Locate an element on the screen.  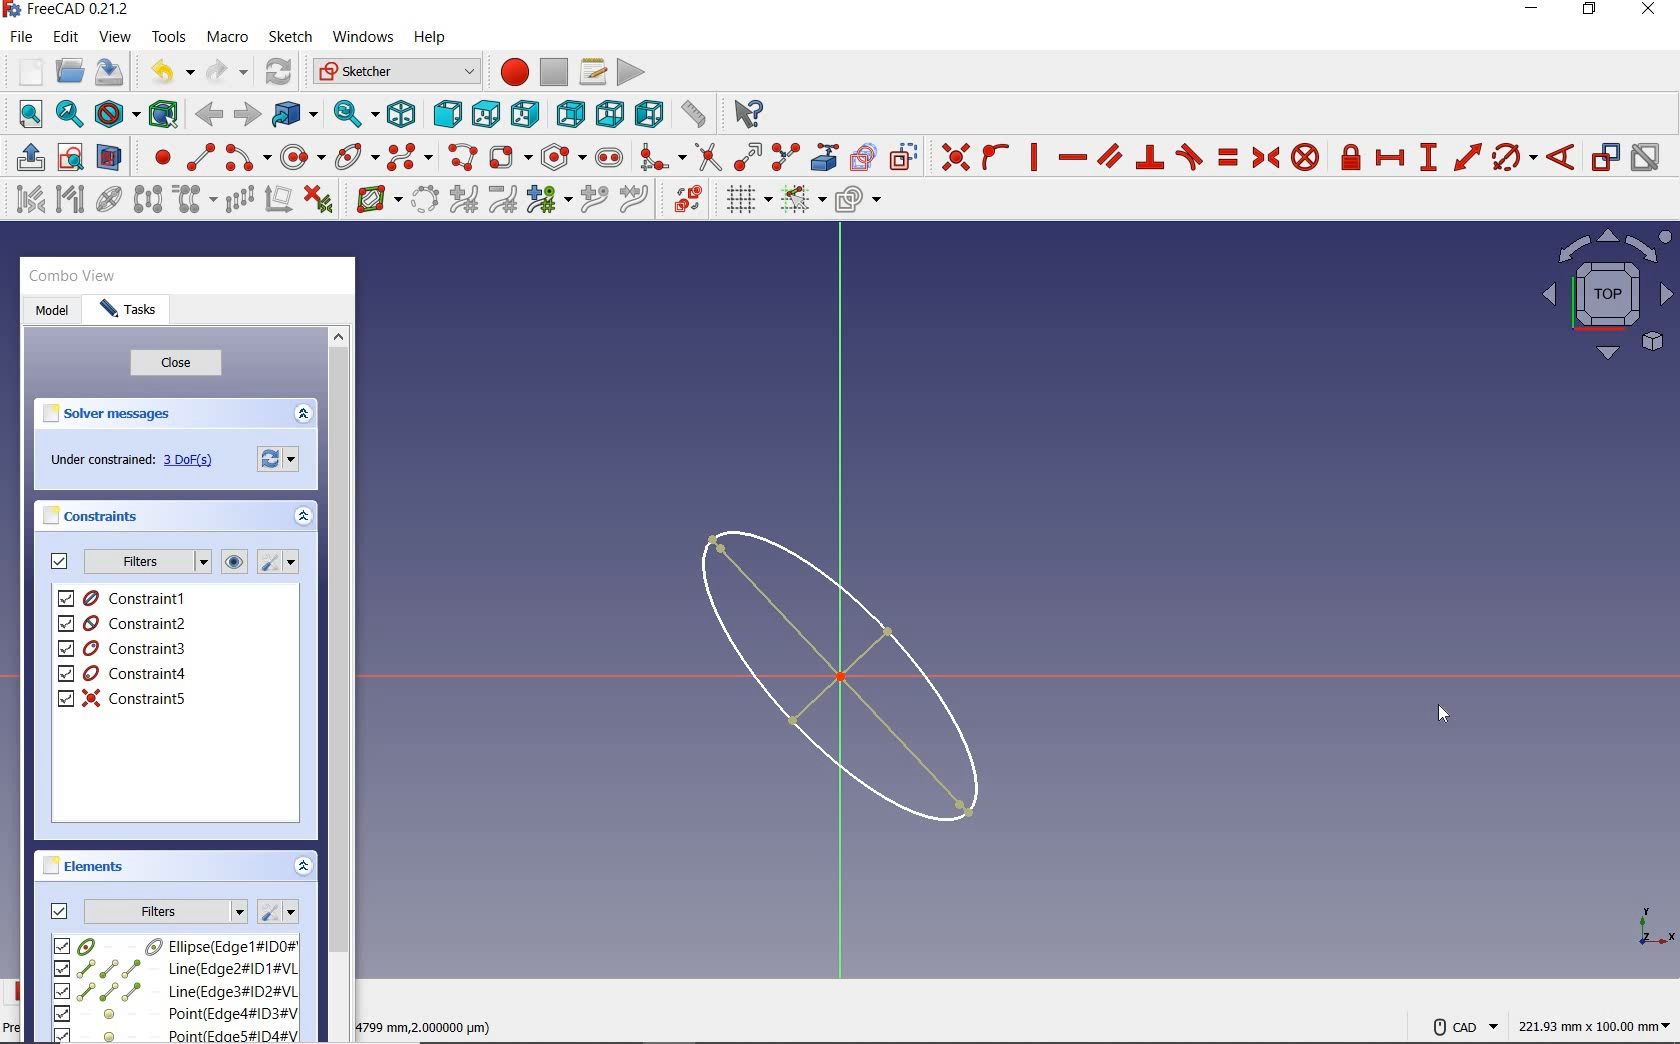
create arc is located at coordinates (248, 155).